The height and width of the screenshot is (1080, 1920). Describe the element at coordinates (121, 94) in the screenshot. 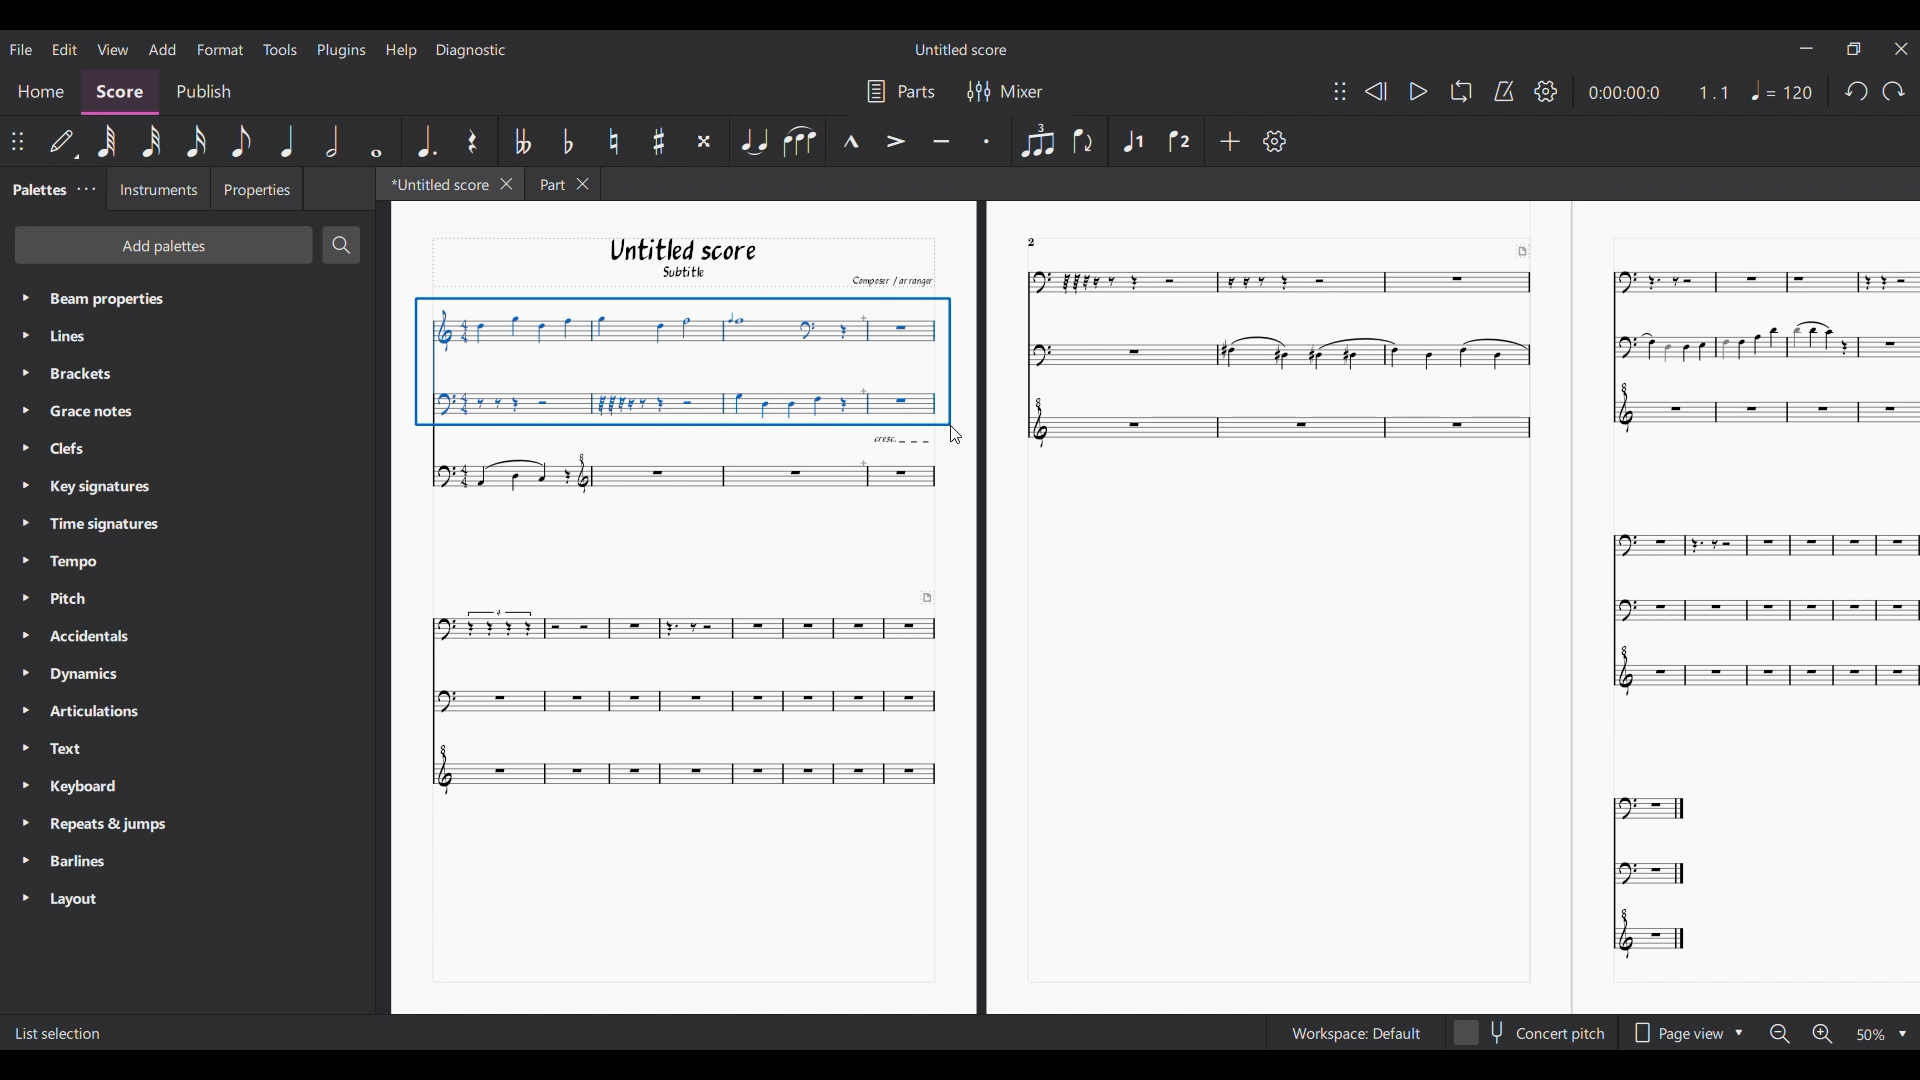

I see `Score ` at that location.